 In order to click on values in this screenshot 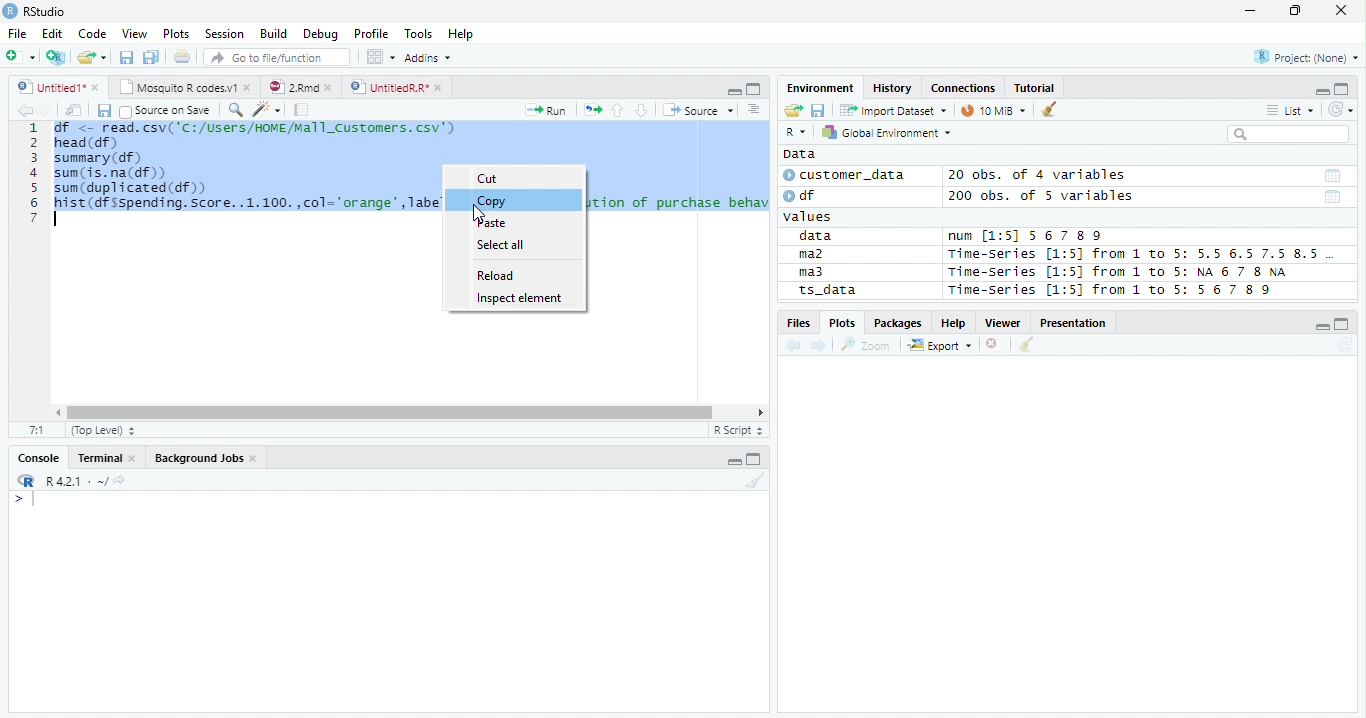, I will do `click(810, 217)`.